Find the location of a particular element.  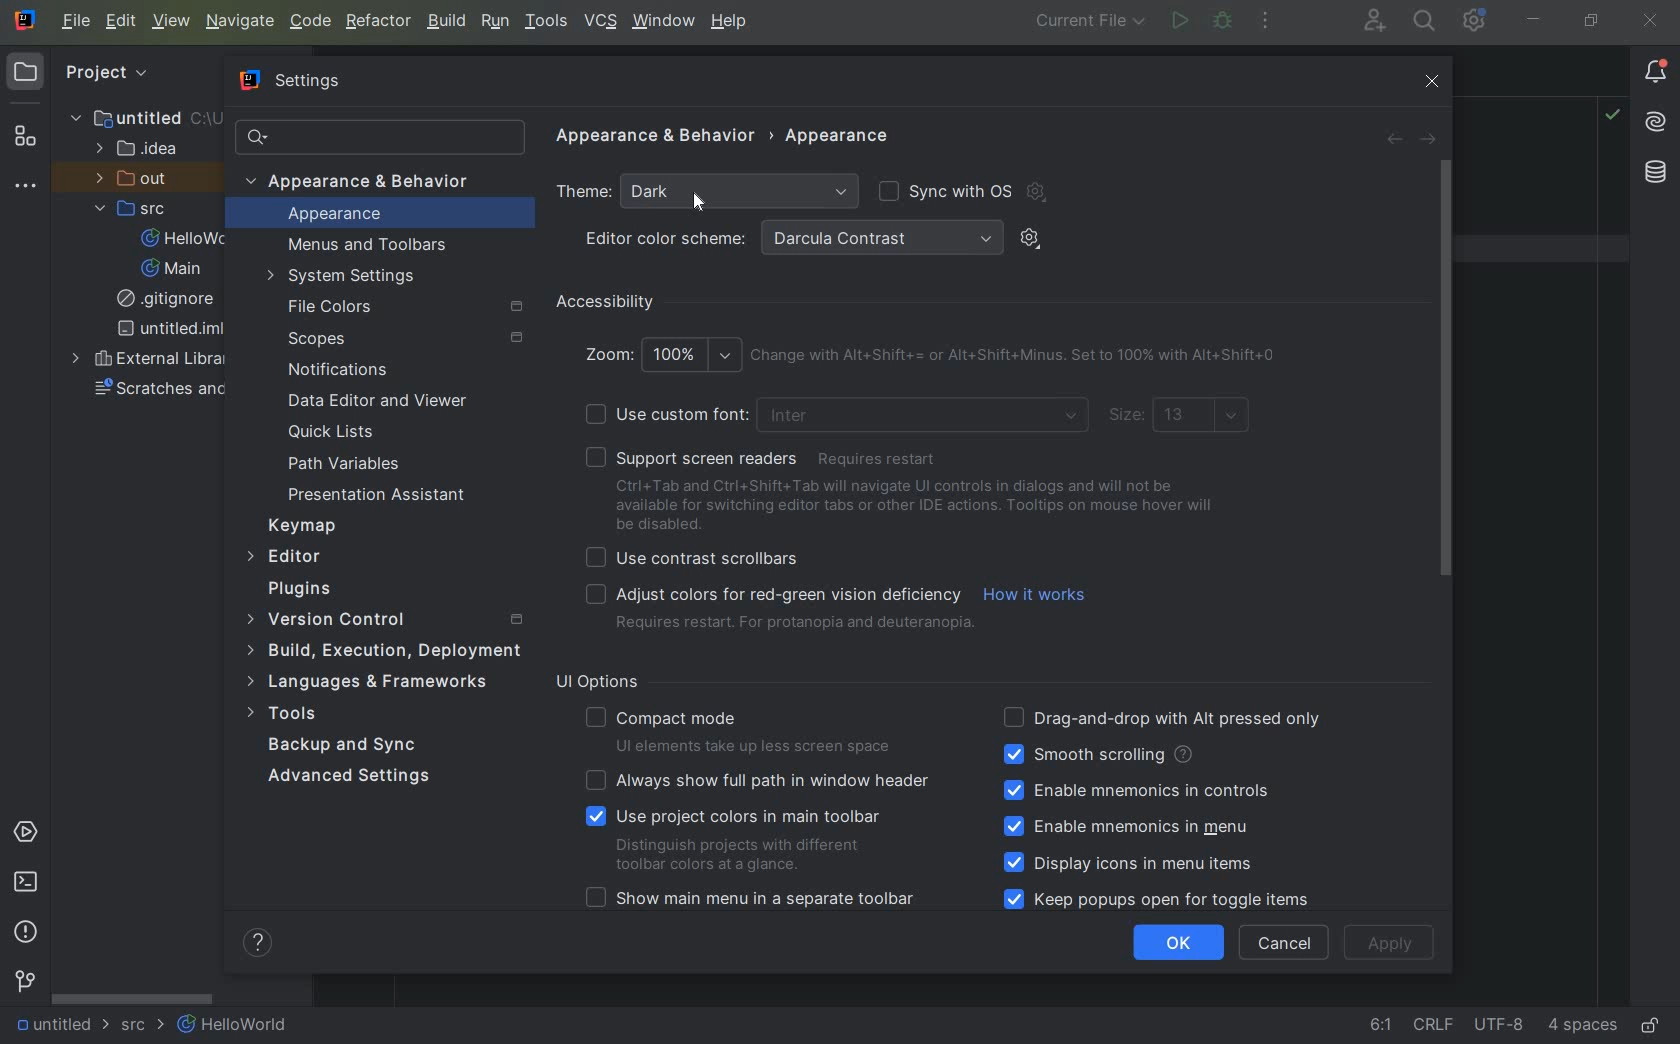

UNTITLED.iml is located at coordinates (164, 330).